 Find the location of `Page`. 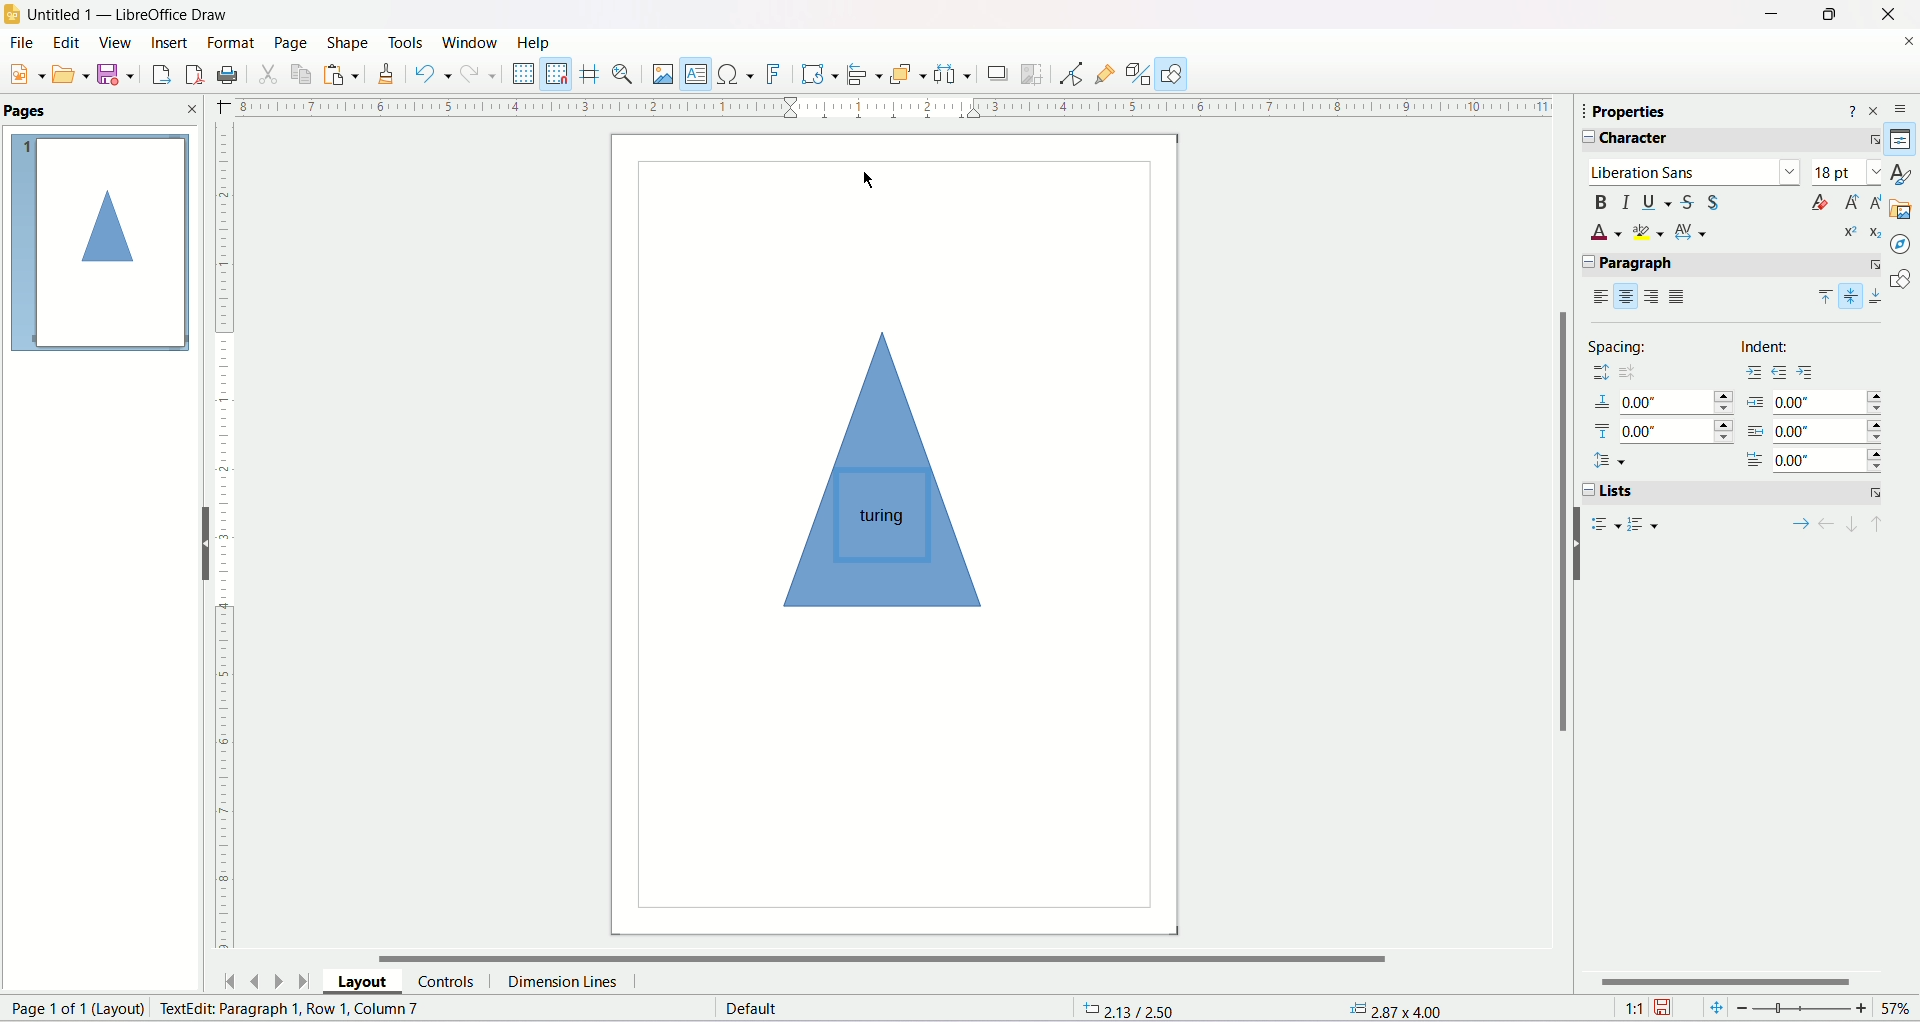

Page is located at coordinates (292, 42).